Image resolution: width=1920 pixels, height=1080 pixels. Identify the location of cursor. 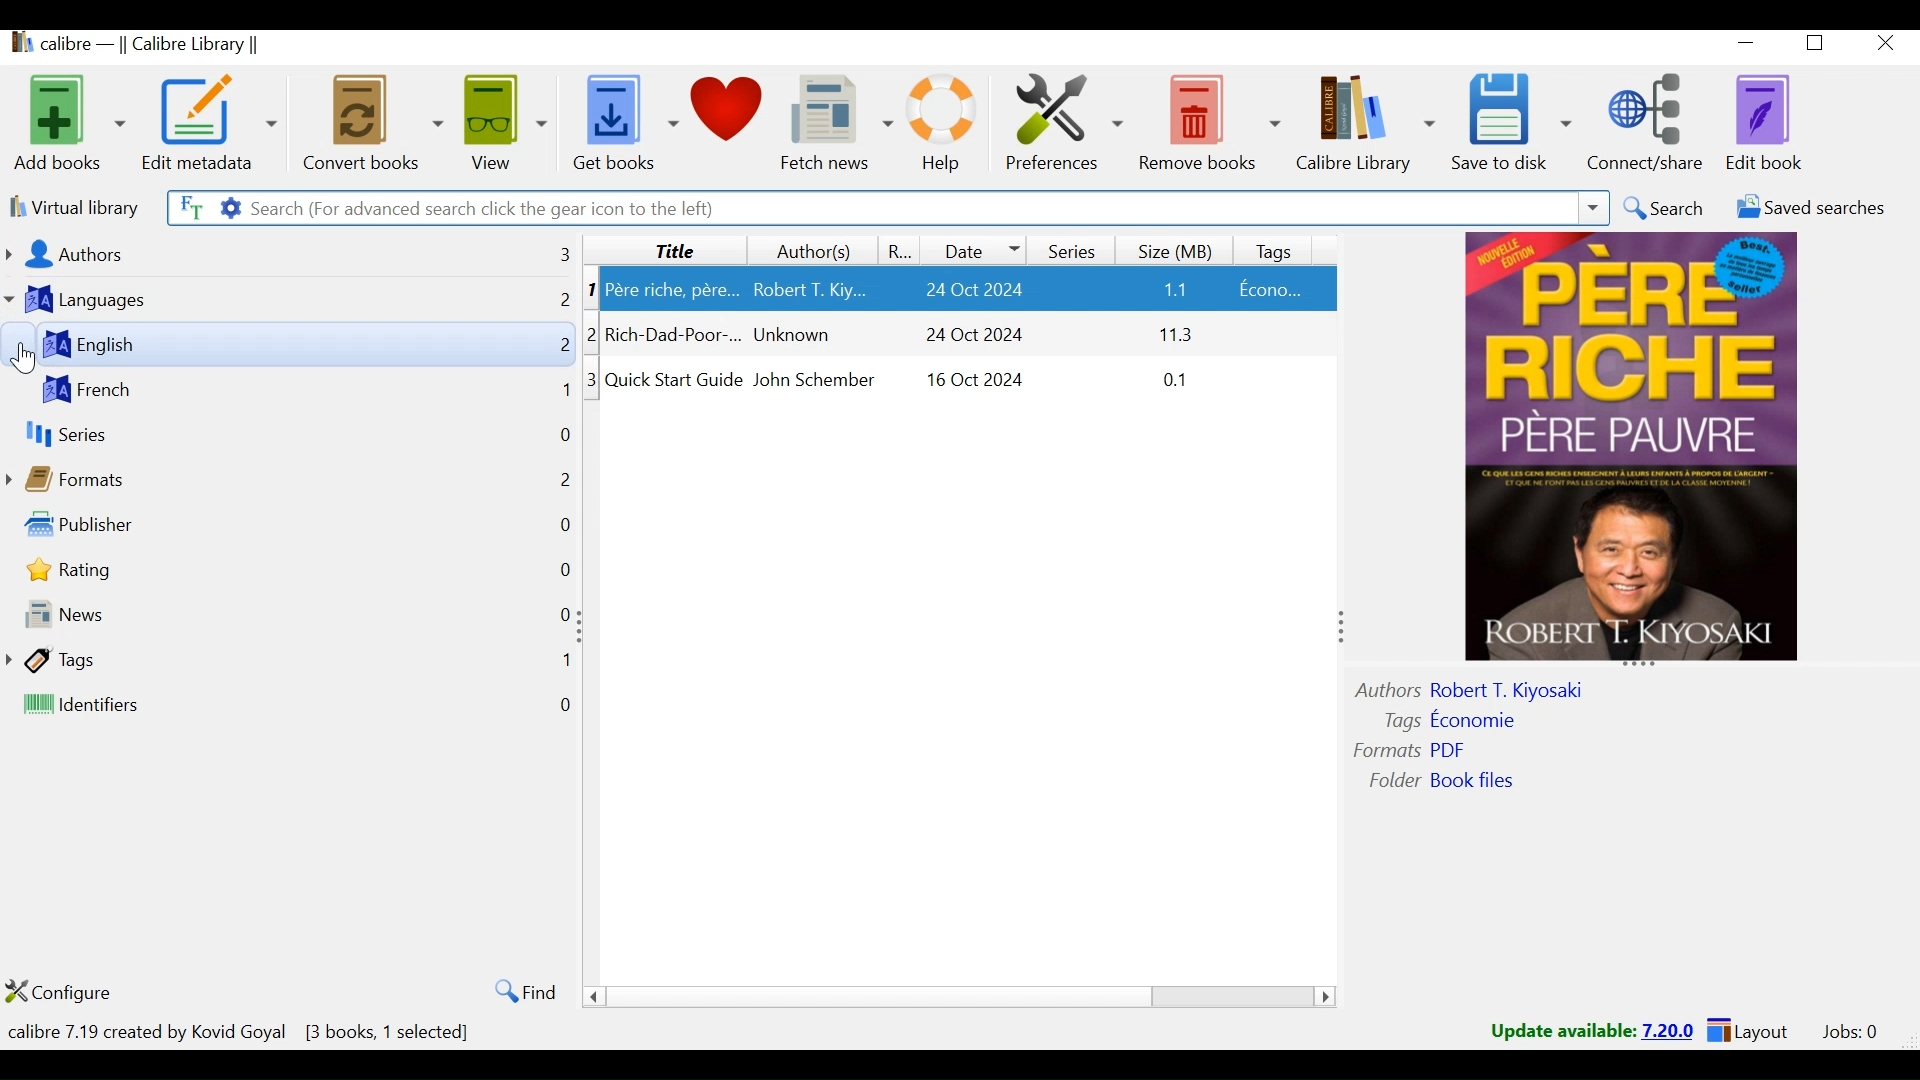
(23, 358).